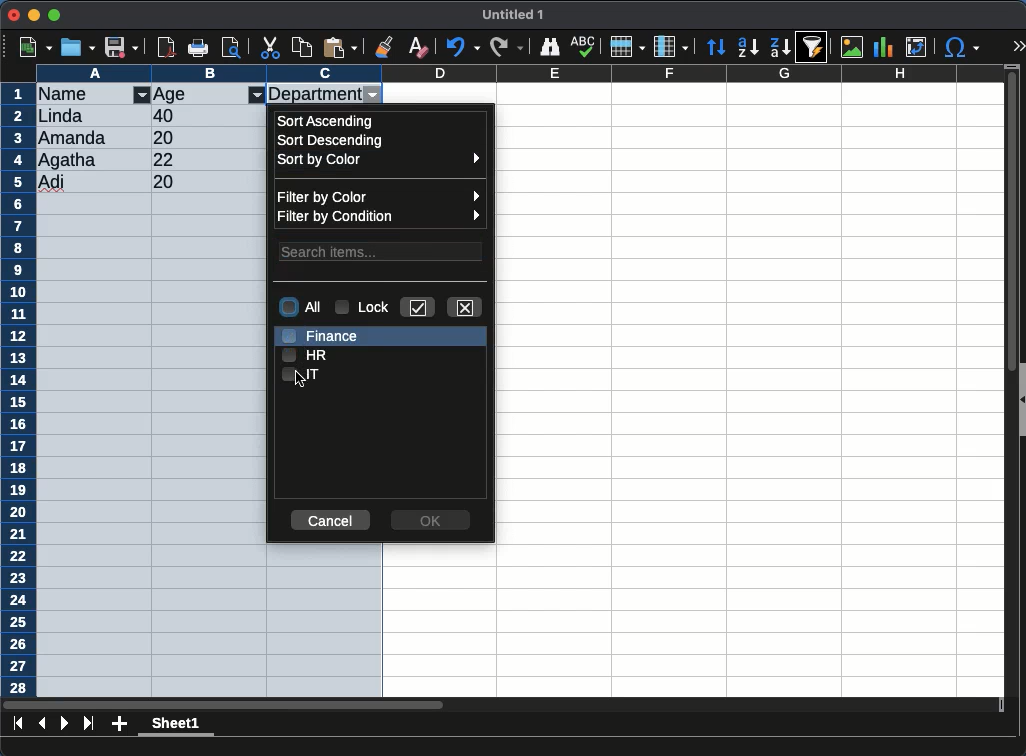  Describe the element at coordinates (671, 45) in the screenshot. I see `columns` at that location.